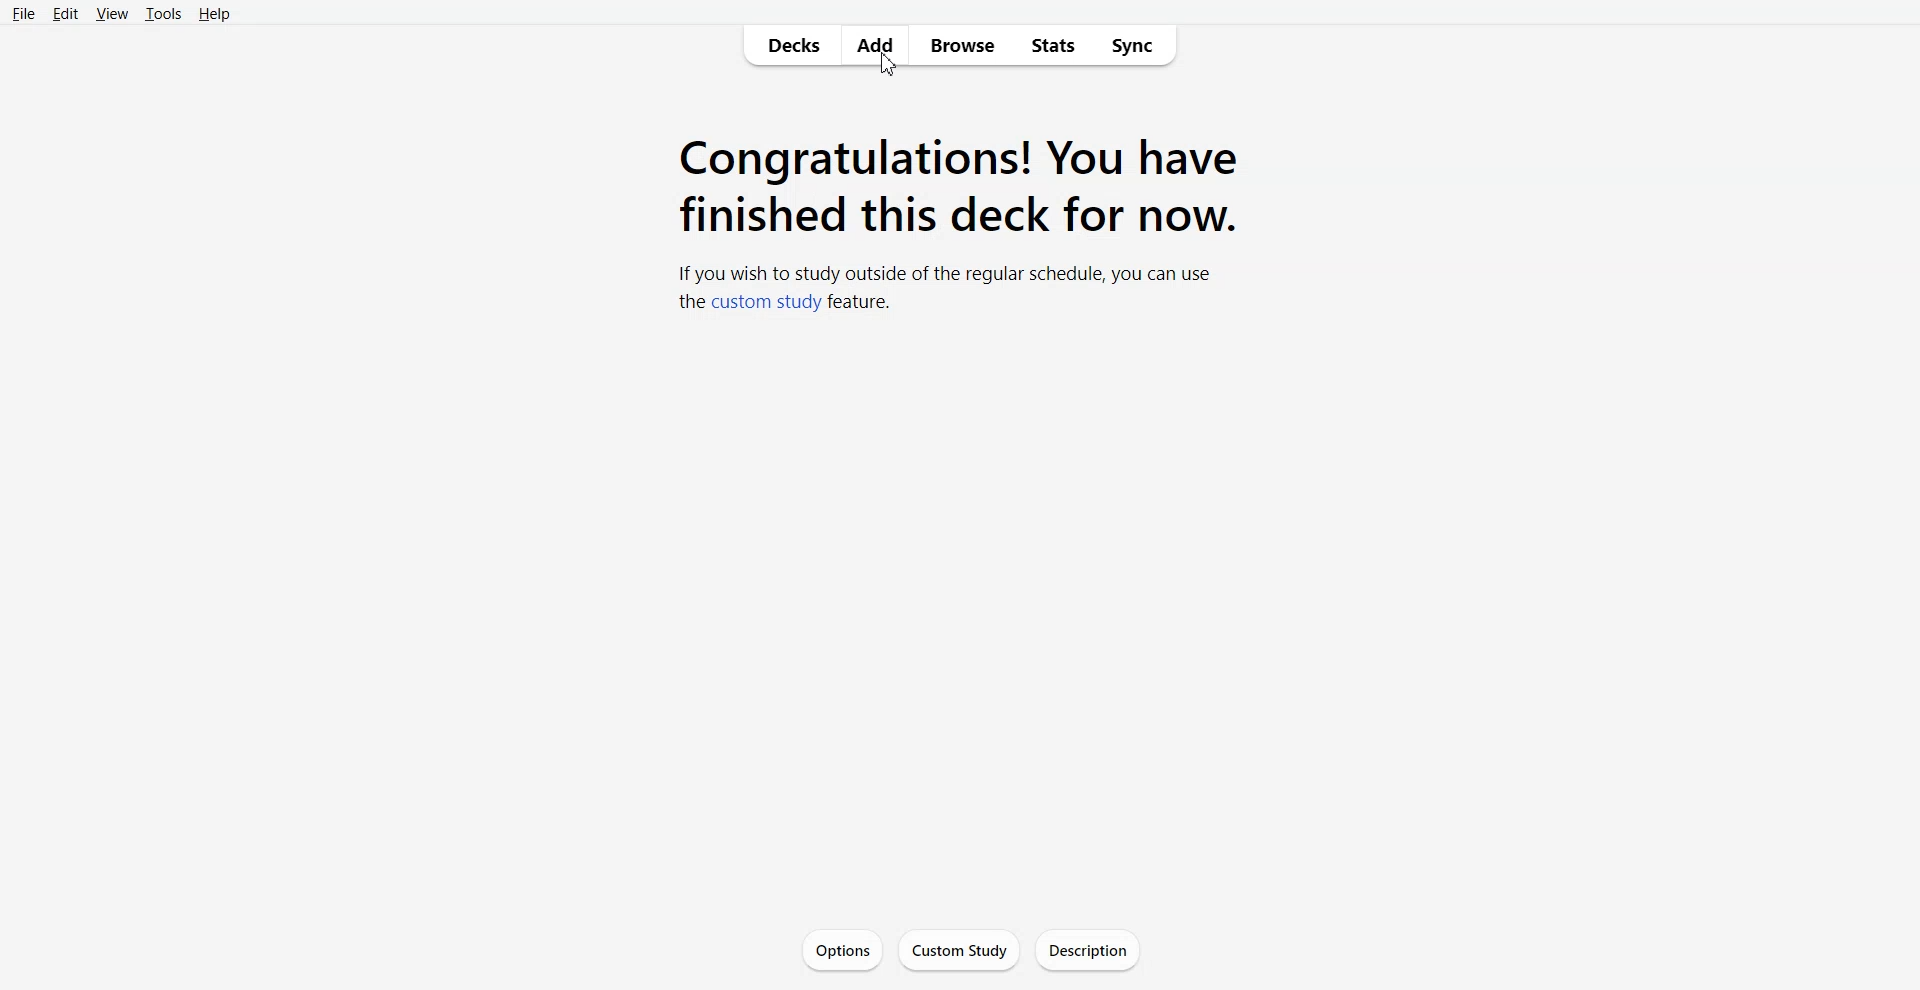  What do you see at coordinates (876, 45) in the screenshot?
I see `Add` at bounding box center [876, 45].